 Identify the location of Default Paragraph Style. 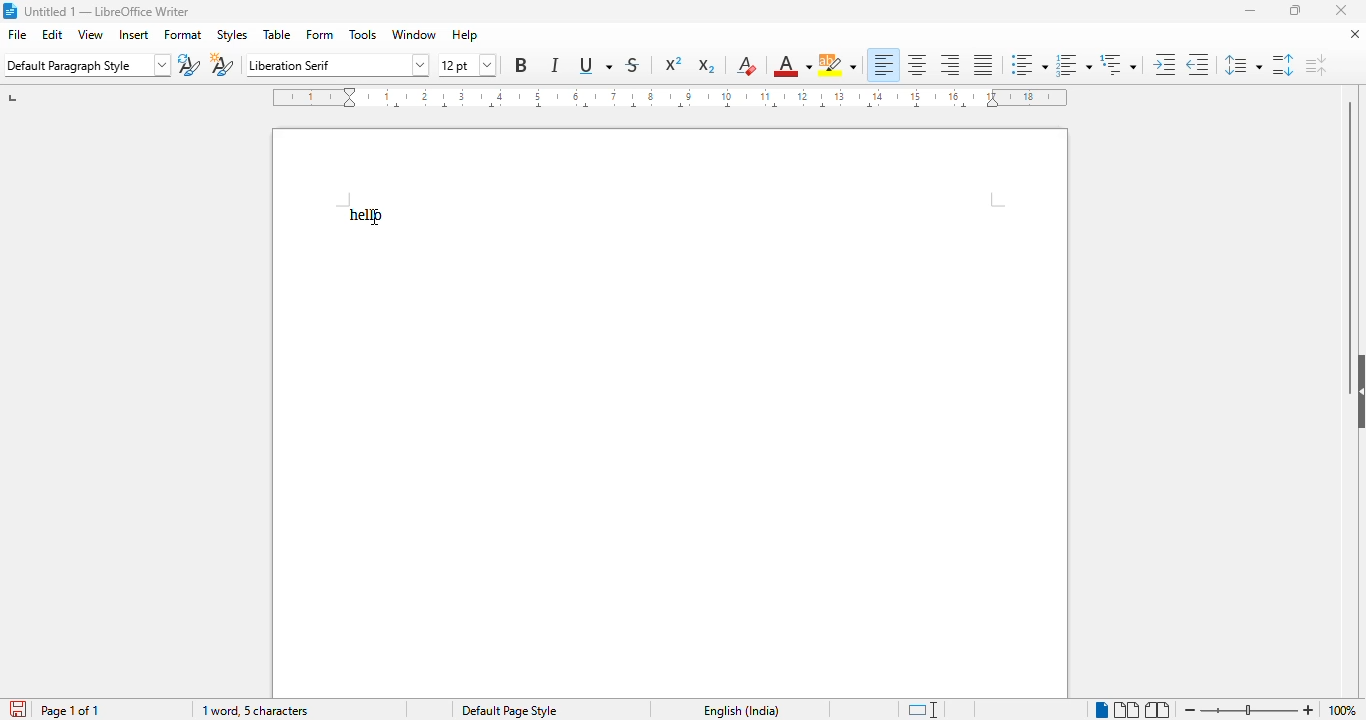
(76, 65).